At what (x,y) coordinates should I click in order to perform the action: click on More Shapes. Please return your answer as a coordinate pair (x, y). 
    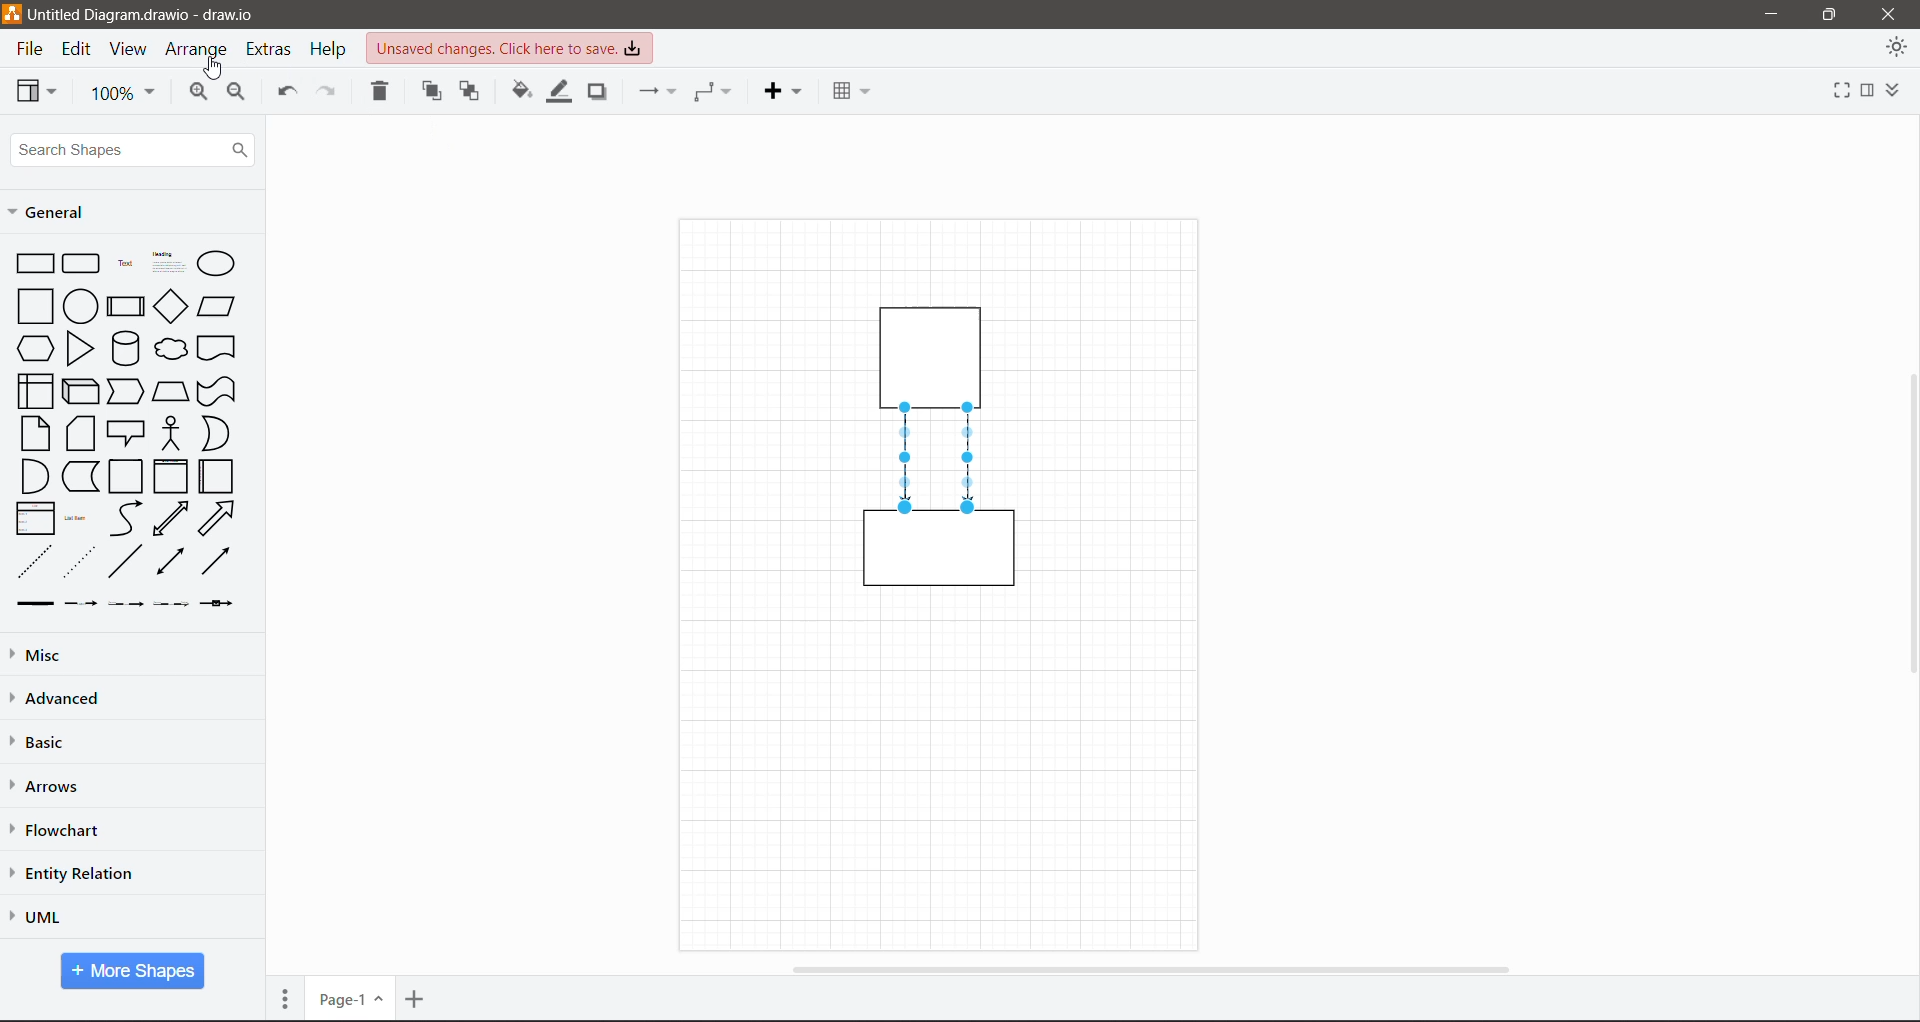
    Looking at the image, I should click on (133, 971).